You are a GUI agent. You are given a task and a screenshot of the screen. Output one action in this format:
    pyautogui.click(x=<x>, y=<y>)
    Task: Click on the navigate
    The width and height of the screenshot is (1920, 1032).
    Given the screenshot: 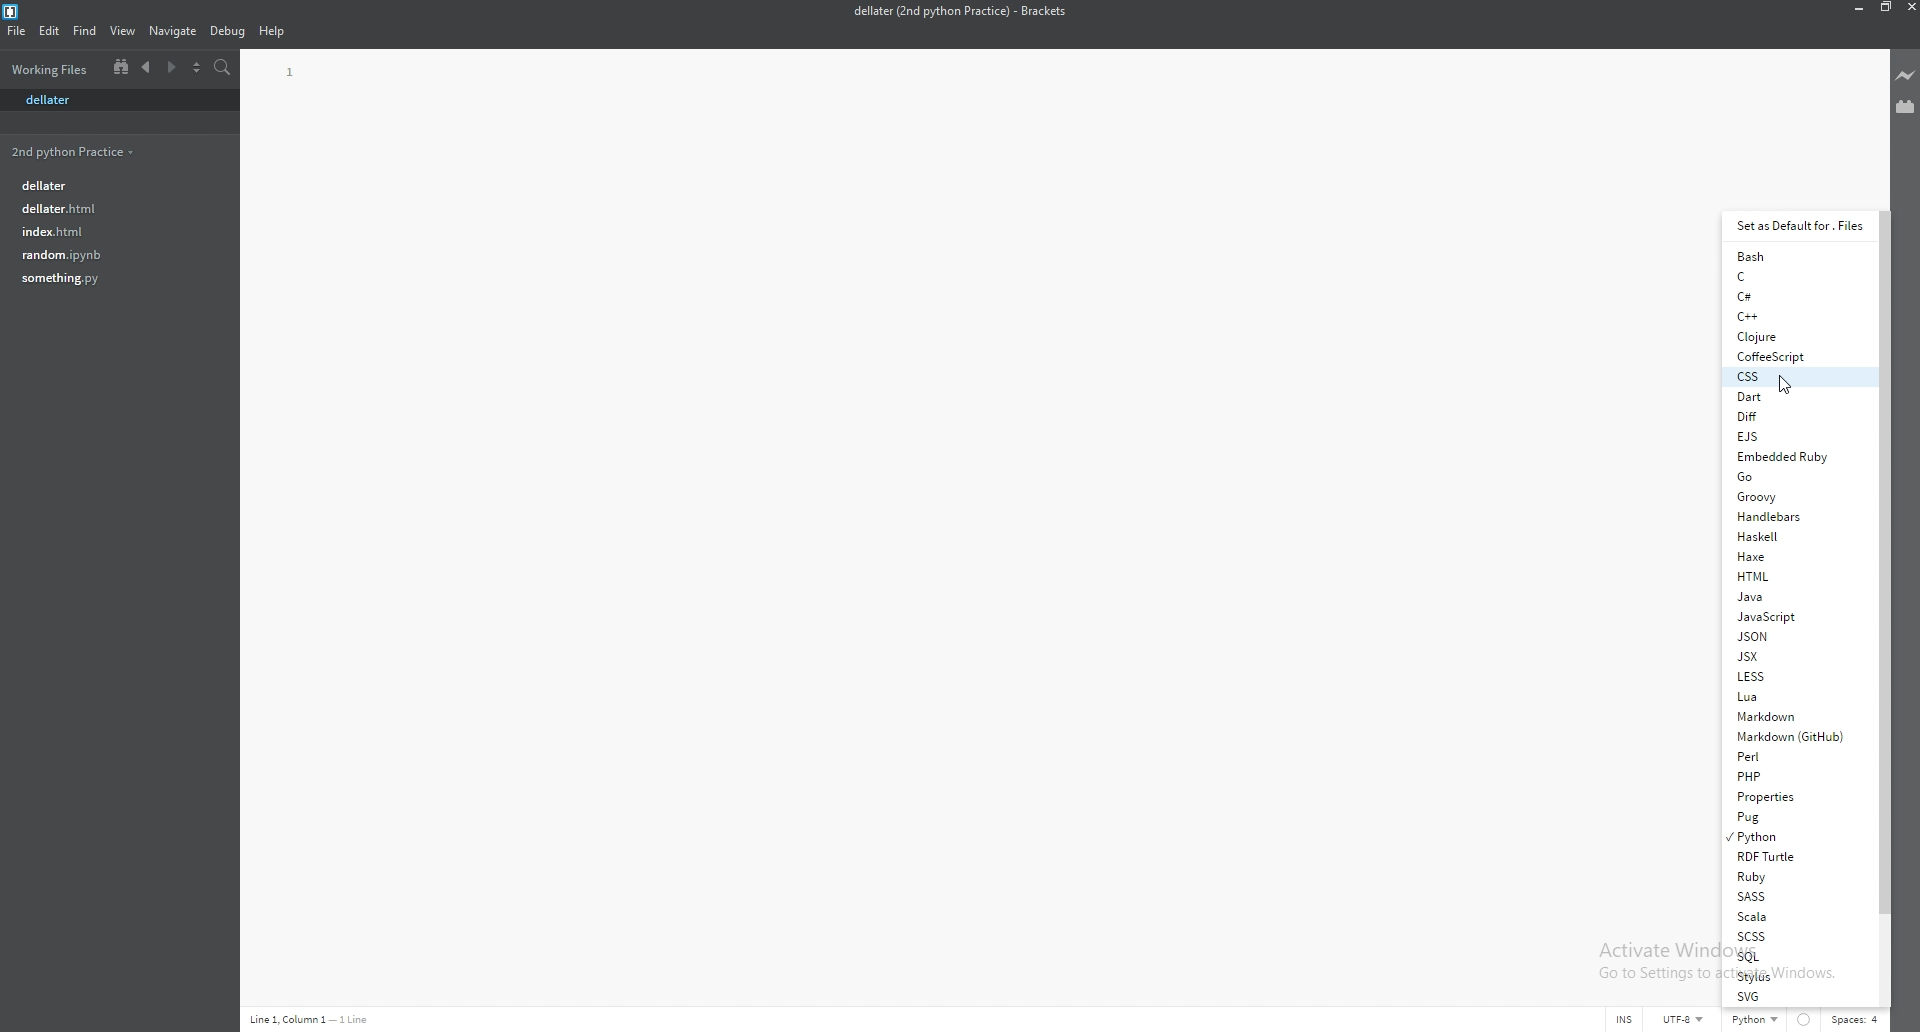 What is the action you would take?
    pyautogui.click(x=173, y=32)
    